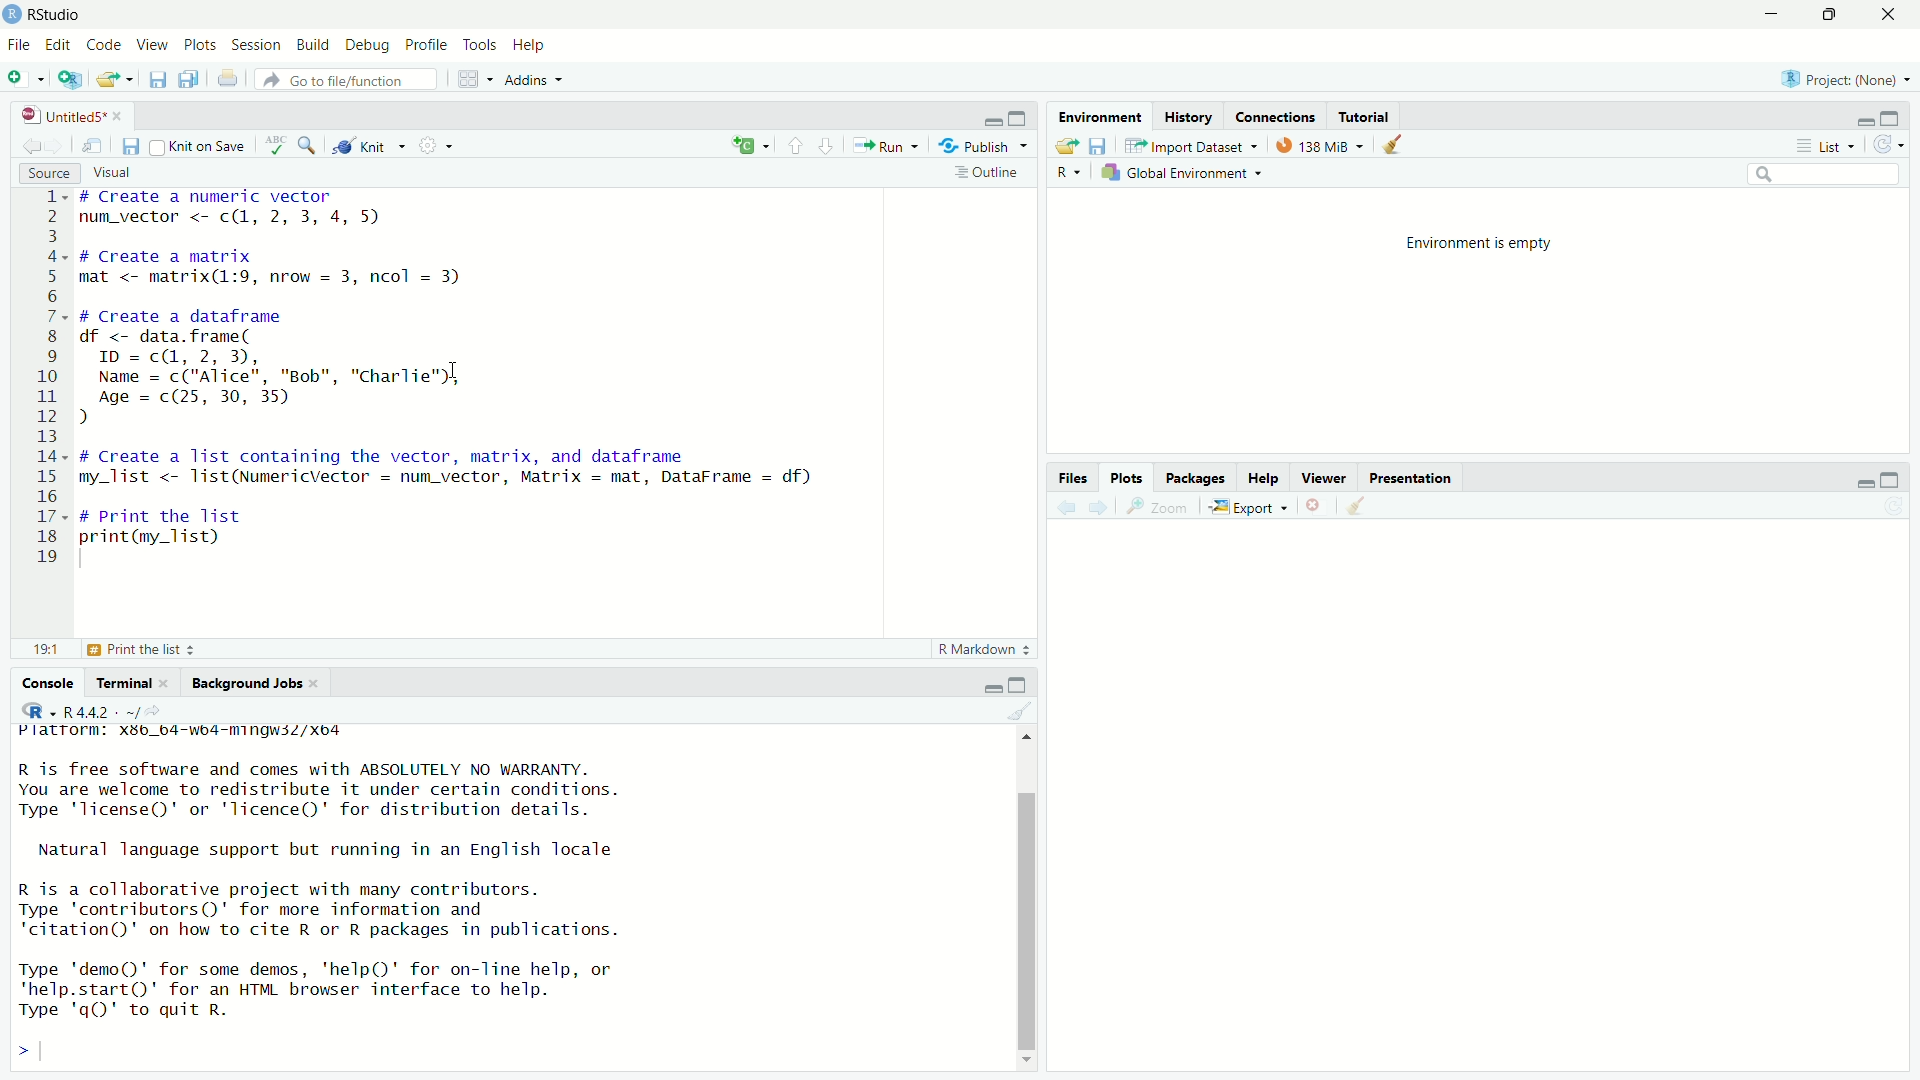 This screenshot has width=1920, height=1080. Describe the element at coordinates (1323, 507) in the screenshot. I see `close` at that location.